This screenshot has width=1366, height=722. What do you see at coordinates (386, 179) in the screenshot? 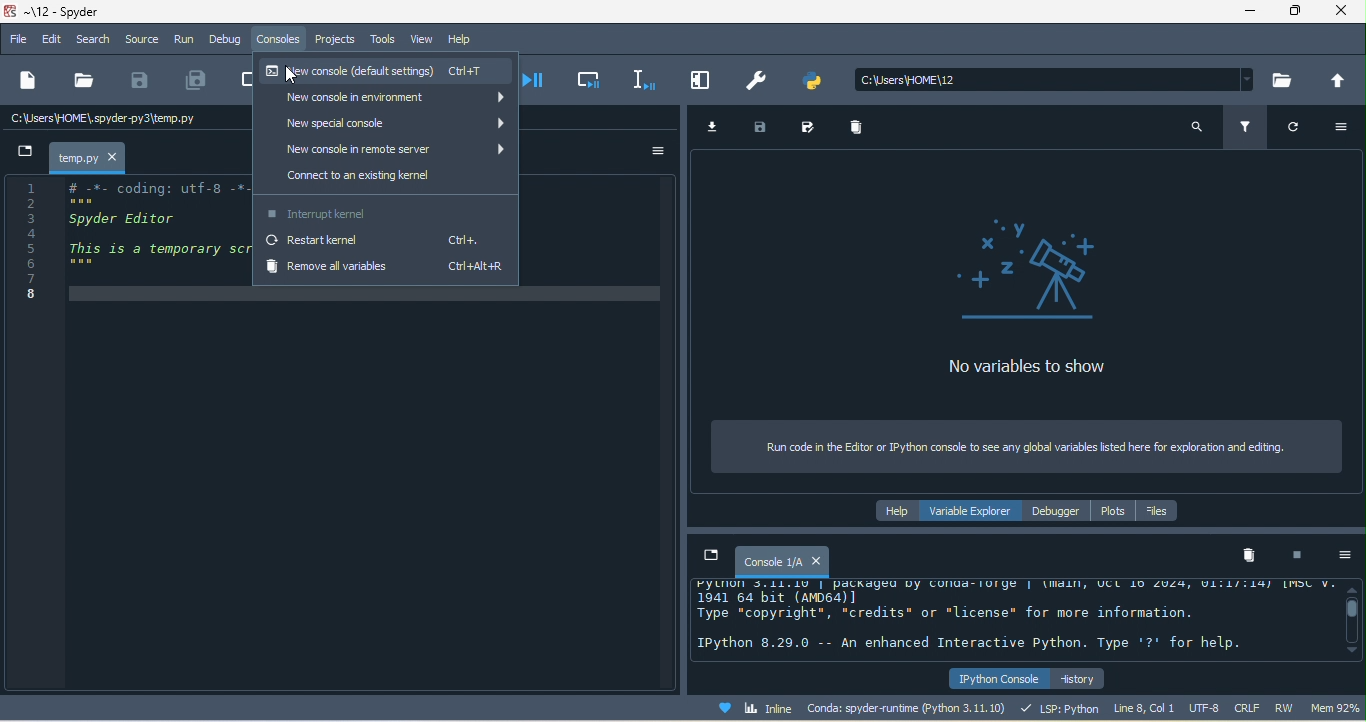
I see `correct to an existing kenel` at bounding box center [386, 179].